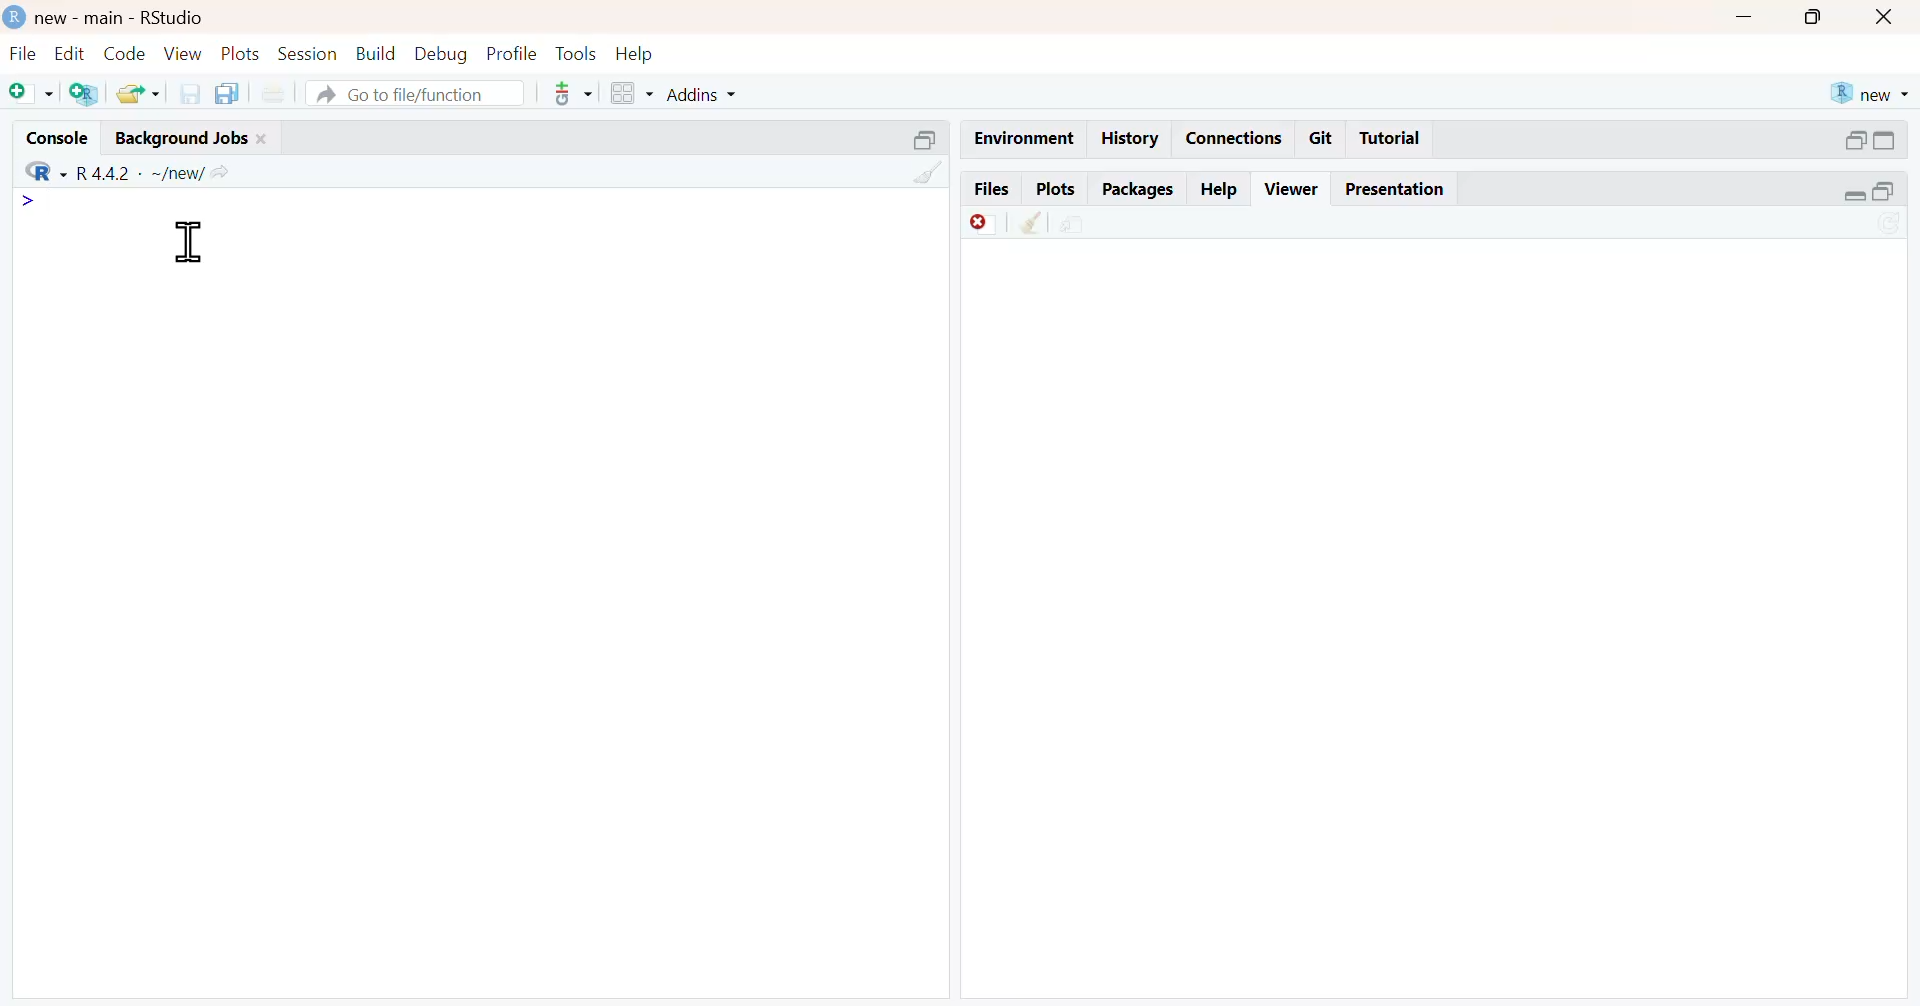  Describe the element at coordinates (1137, 190) in the screenshot. I see `packages` at that location.